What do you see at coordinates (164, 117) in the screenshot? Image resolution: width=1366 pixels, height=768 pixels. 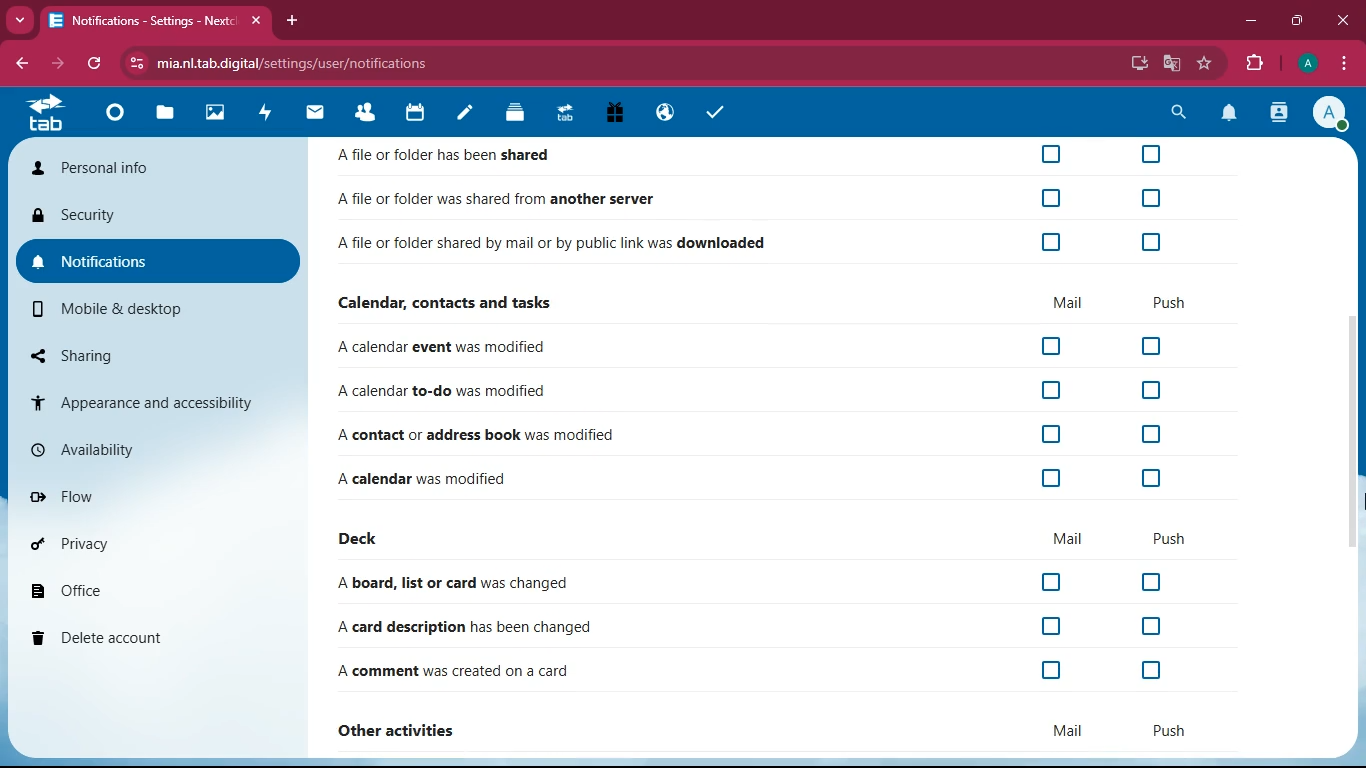 I see `files` at bounding box center [164, 117].